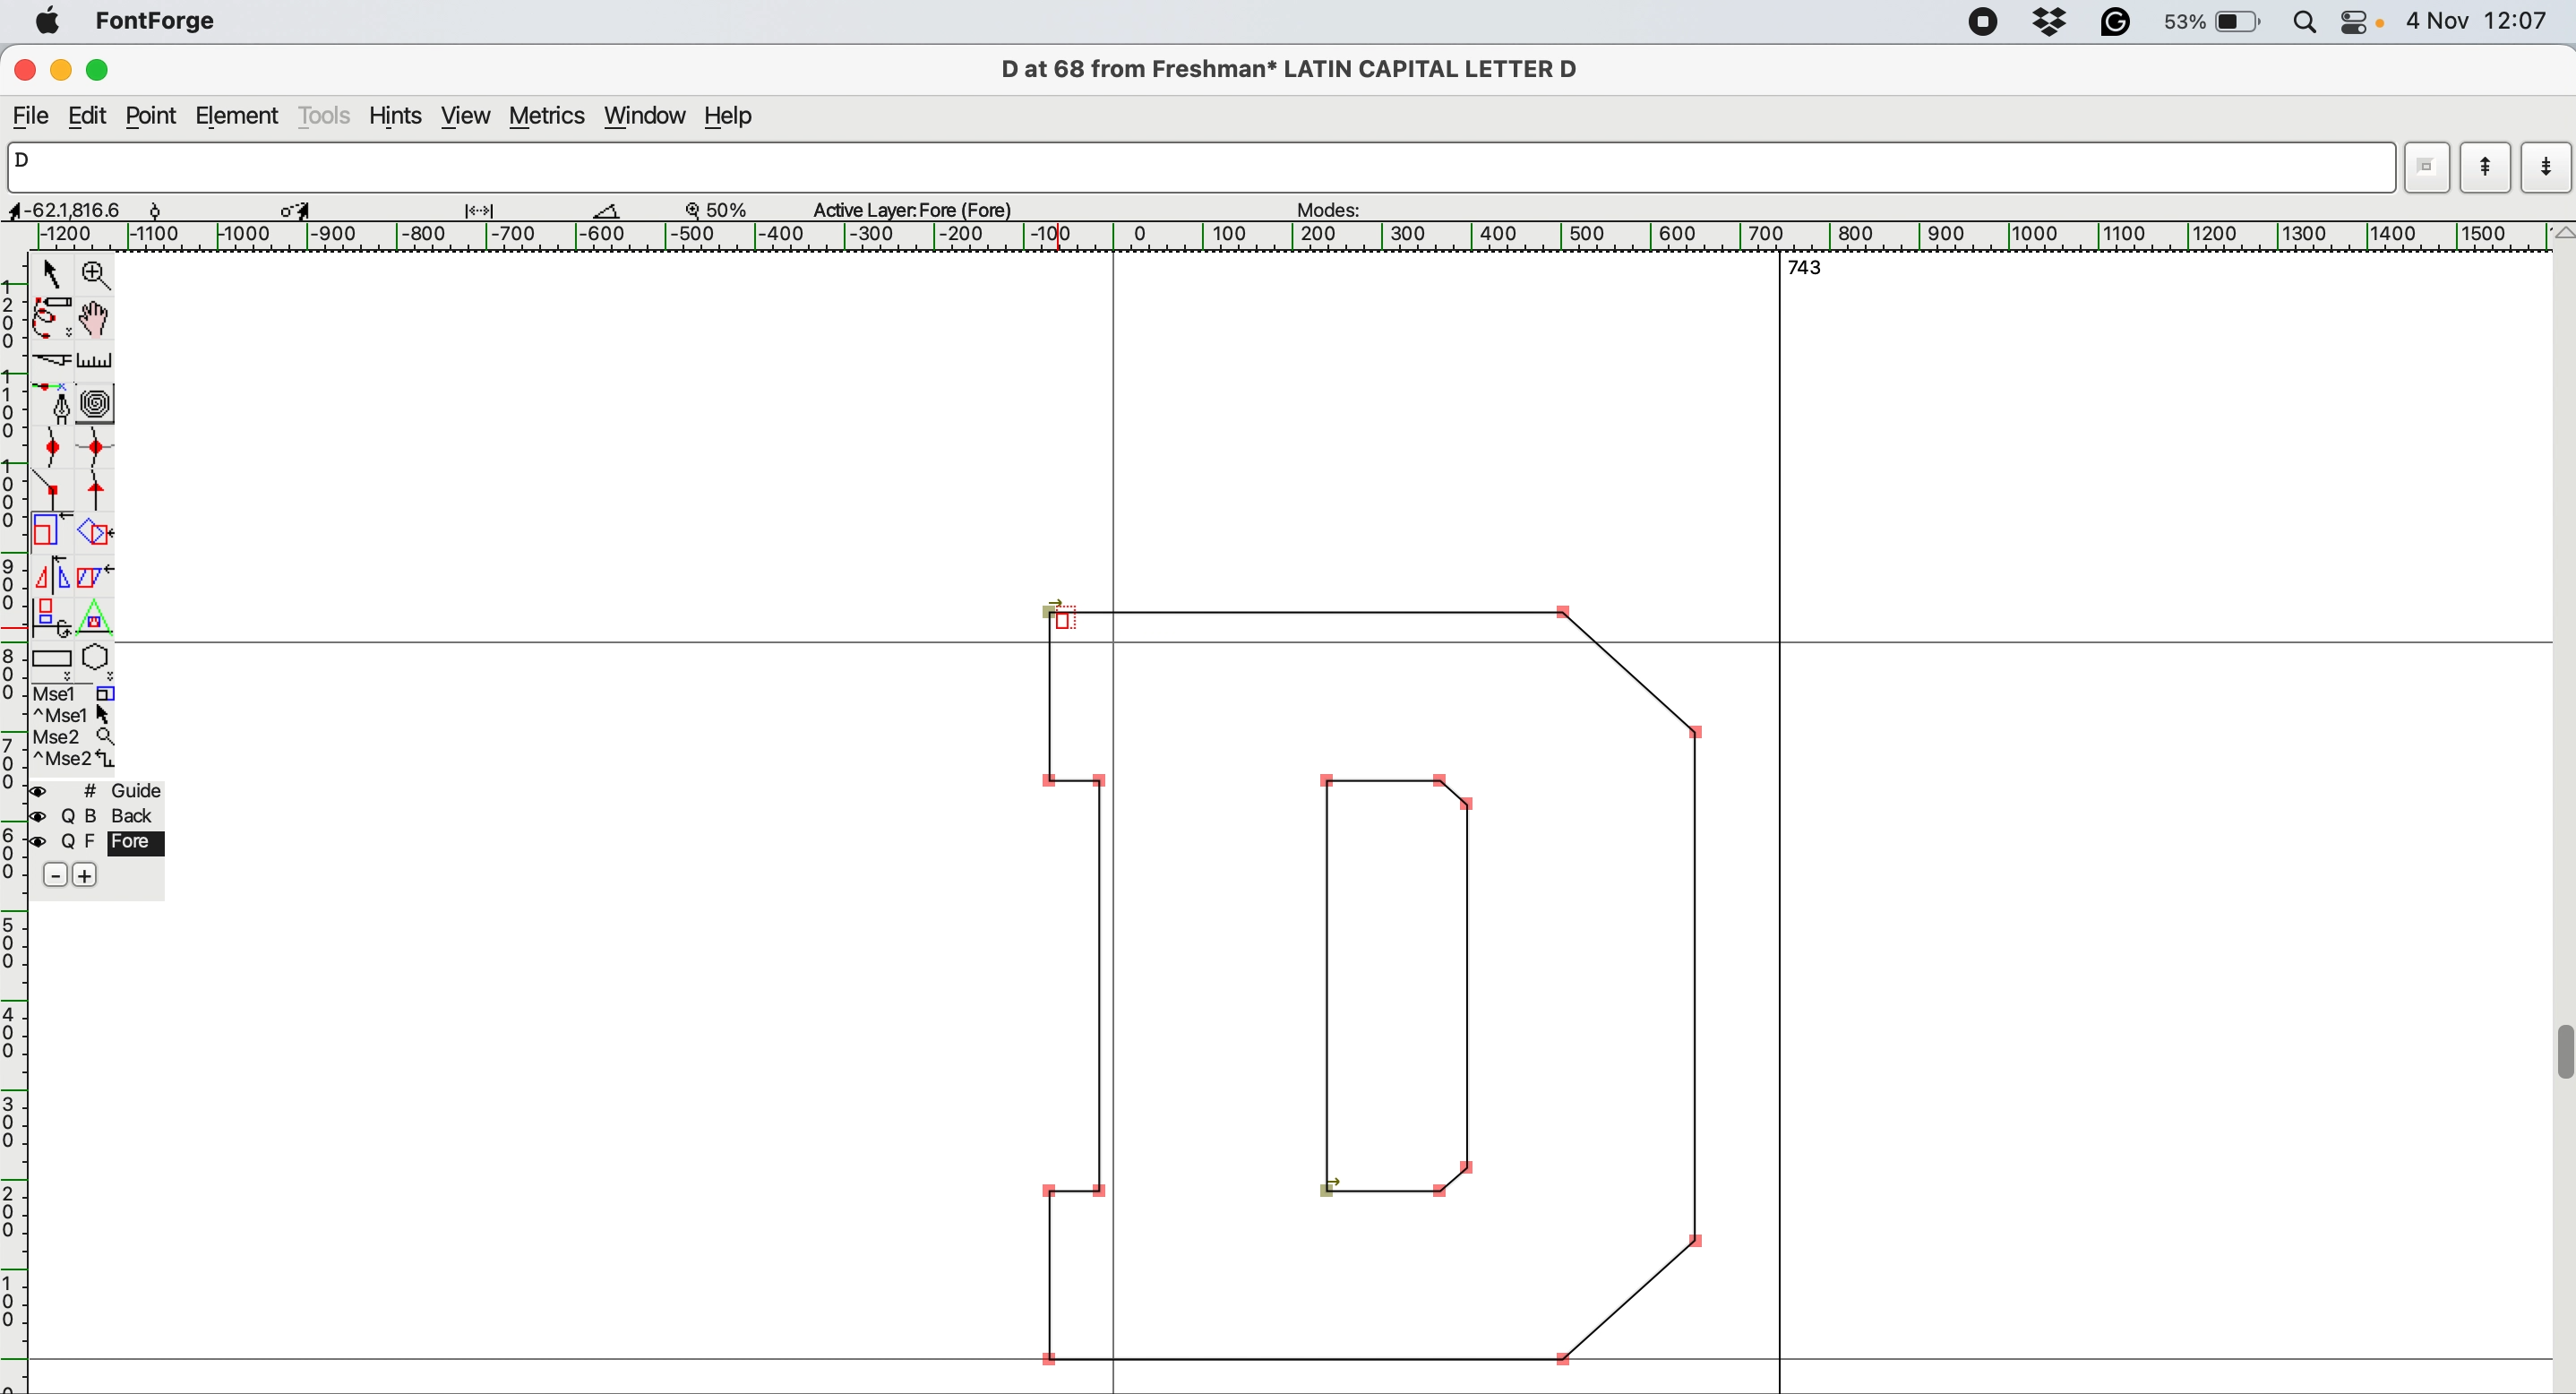 The height and width of the screenshot is (1394, 2576). I want to click on file, so click(32, 117).